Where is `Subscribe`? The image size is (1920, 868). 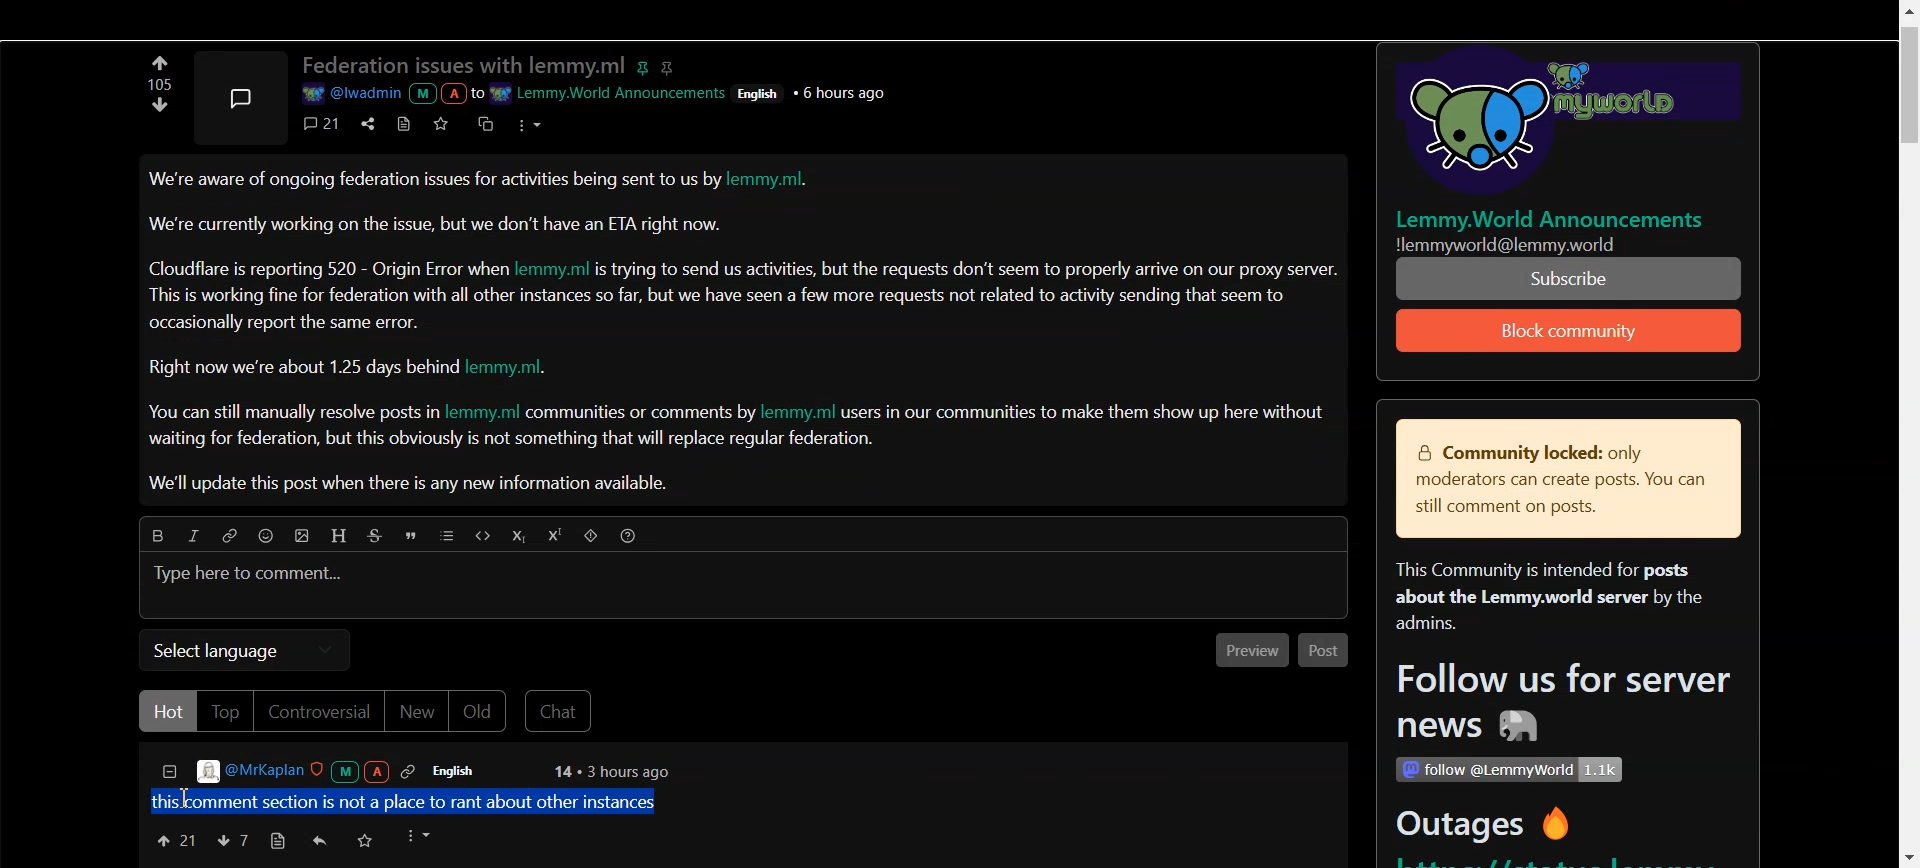
Subscribe is located at coordinates (1570, 331).